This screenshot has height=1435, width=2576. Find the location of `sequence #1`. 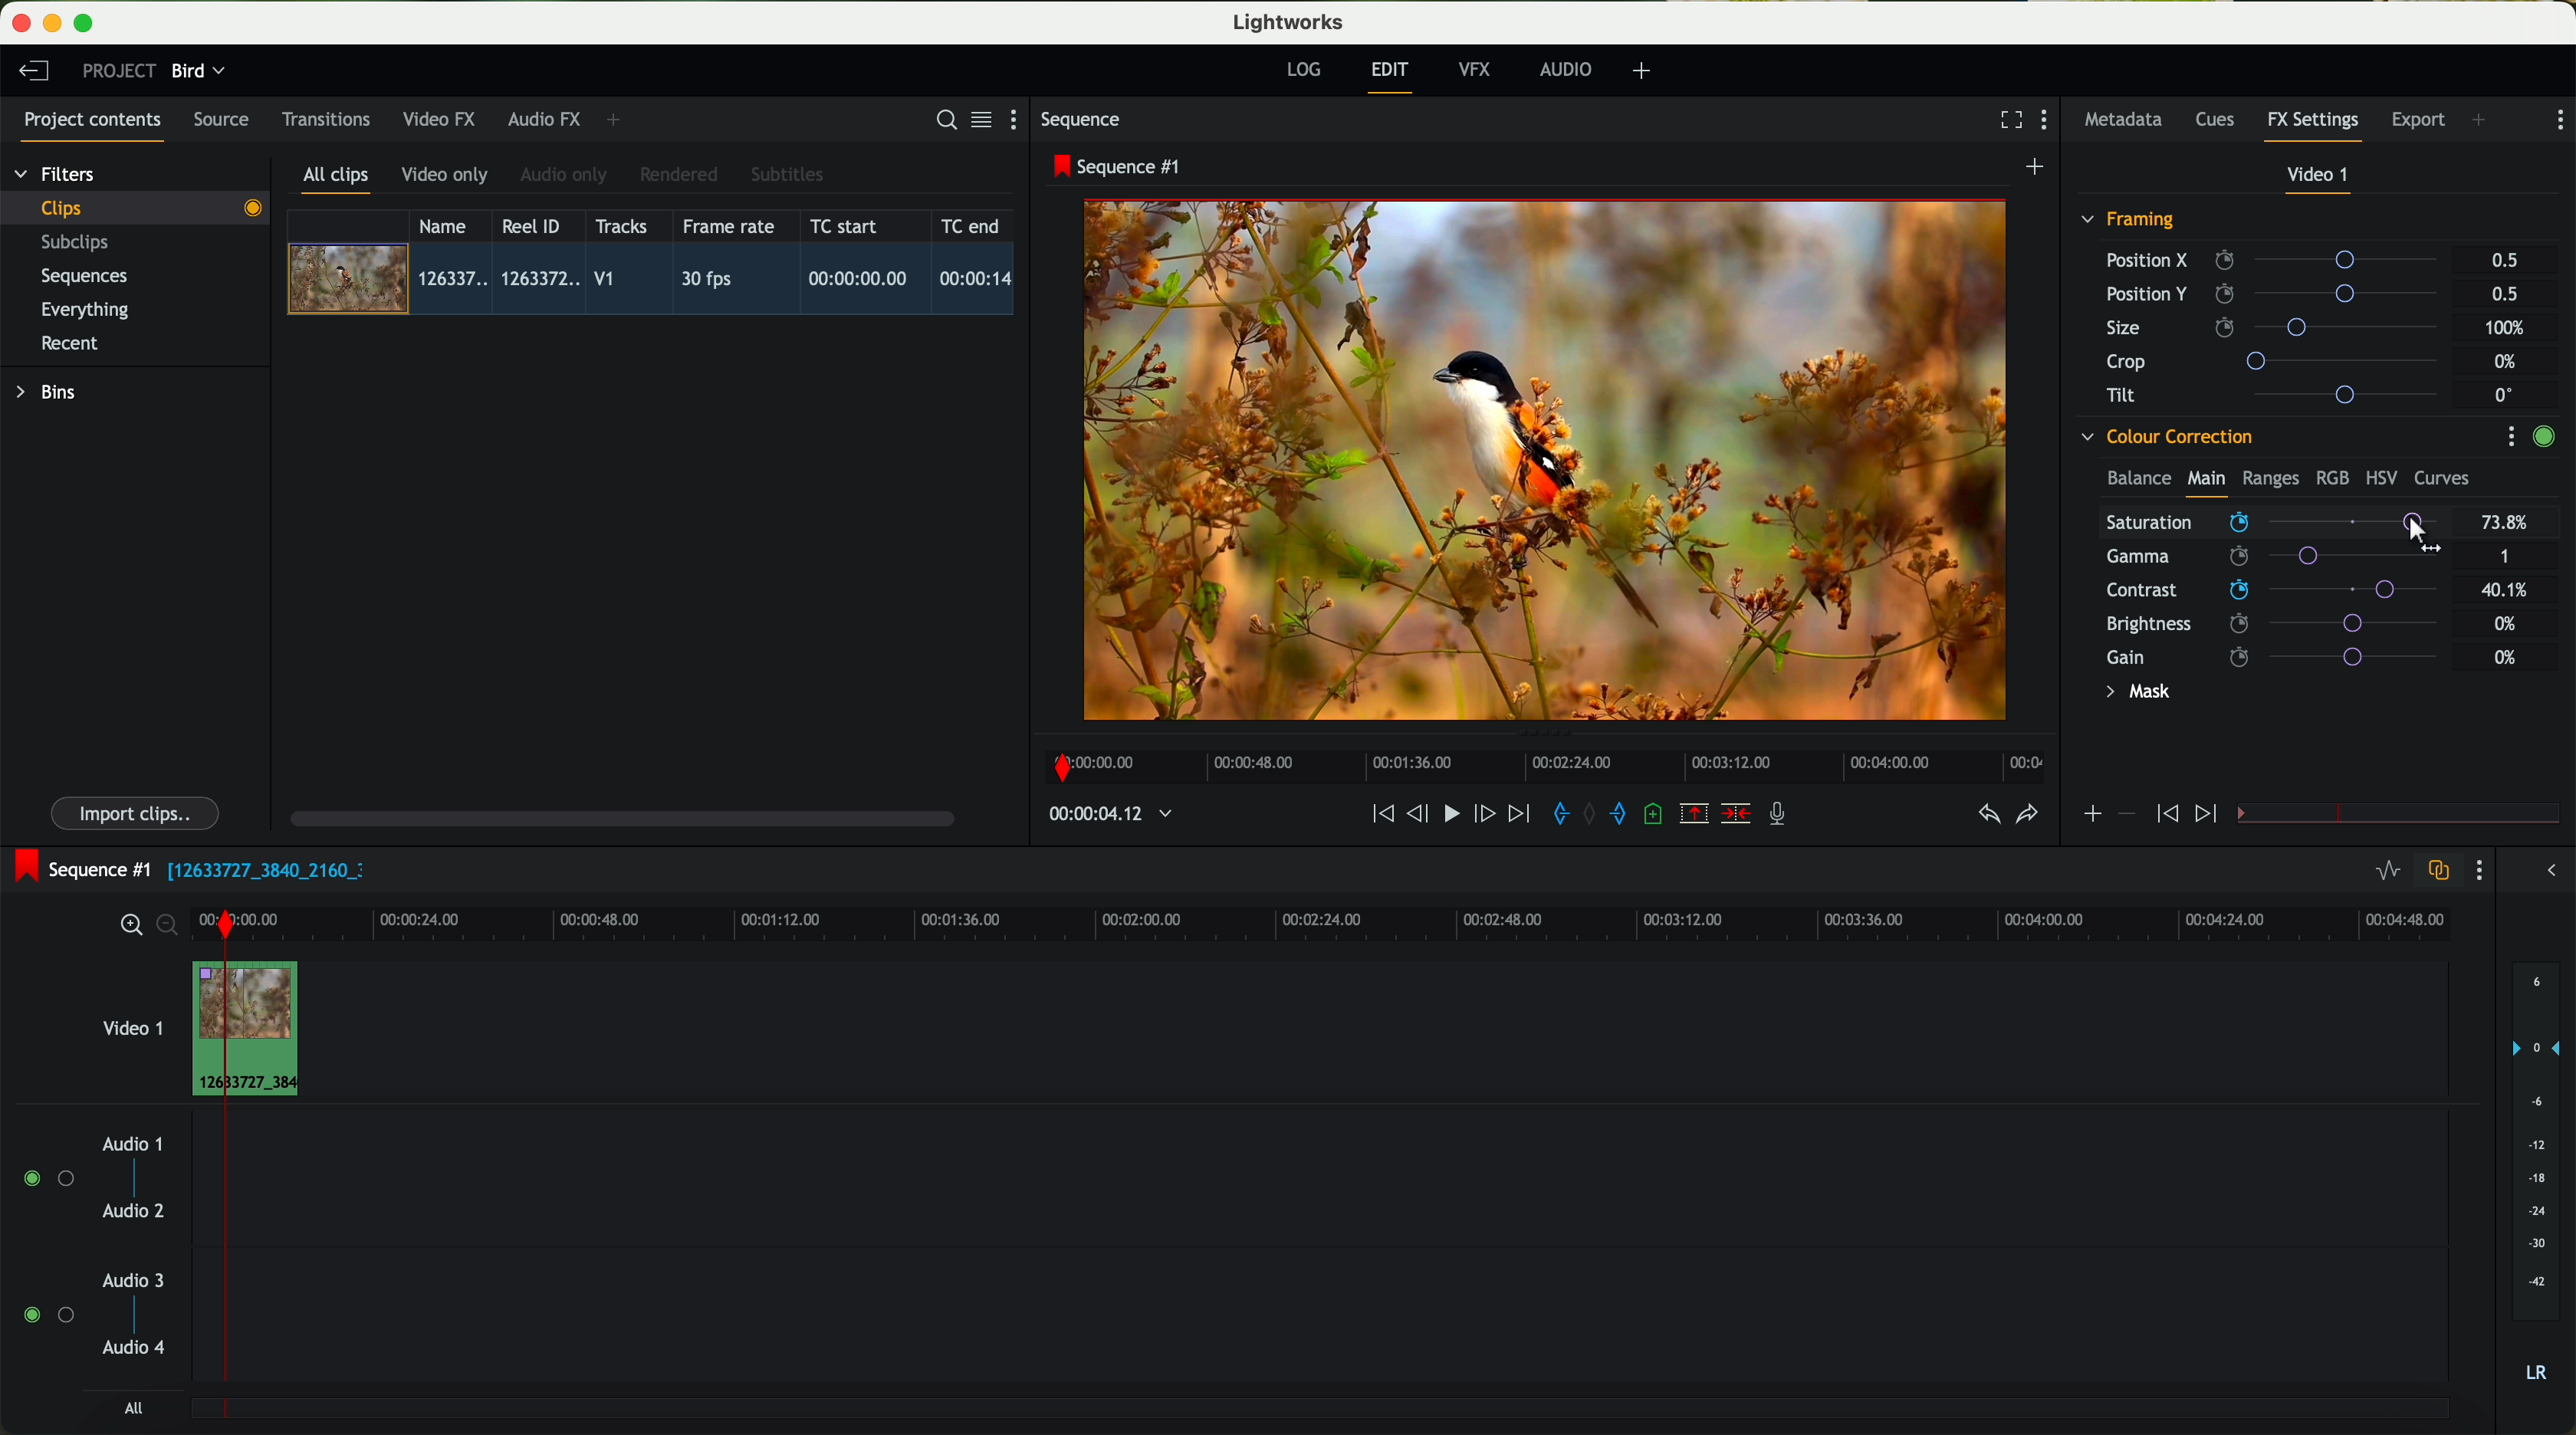

sequence #1 is located at coordinates (77, 869).